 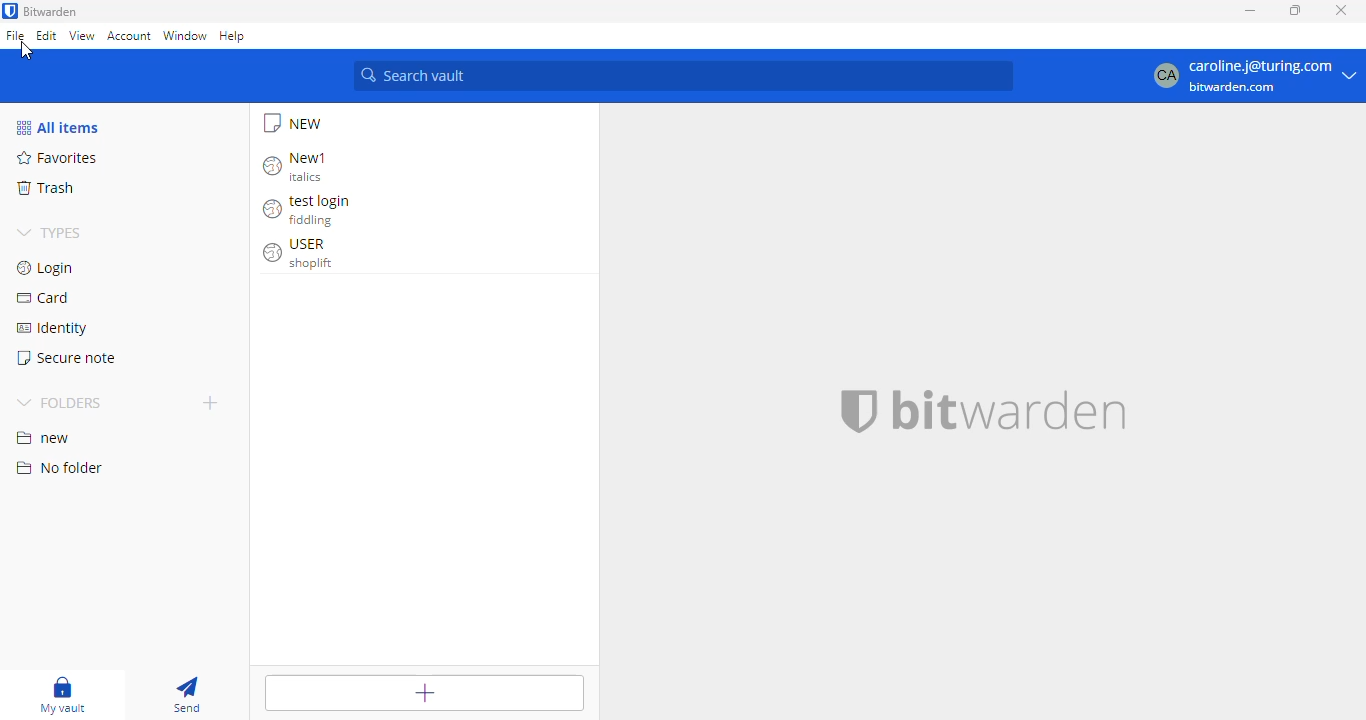 What do you see at coordinates (57, 467) in the screenshot?
I see `no folder` at bounding box center [57, 467].